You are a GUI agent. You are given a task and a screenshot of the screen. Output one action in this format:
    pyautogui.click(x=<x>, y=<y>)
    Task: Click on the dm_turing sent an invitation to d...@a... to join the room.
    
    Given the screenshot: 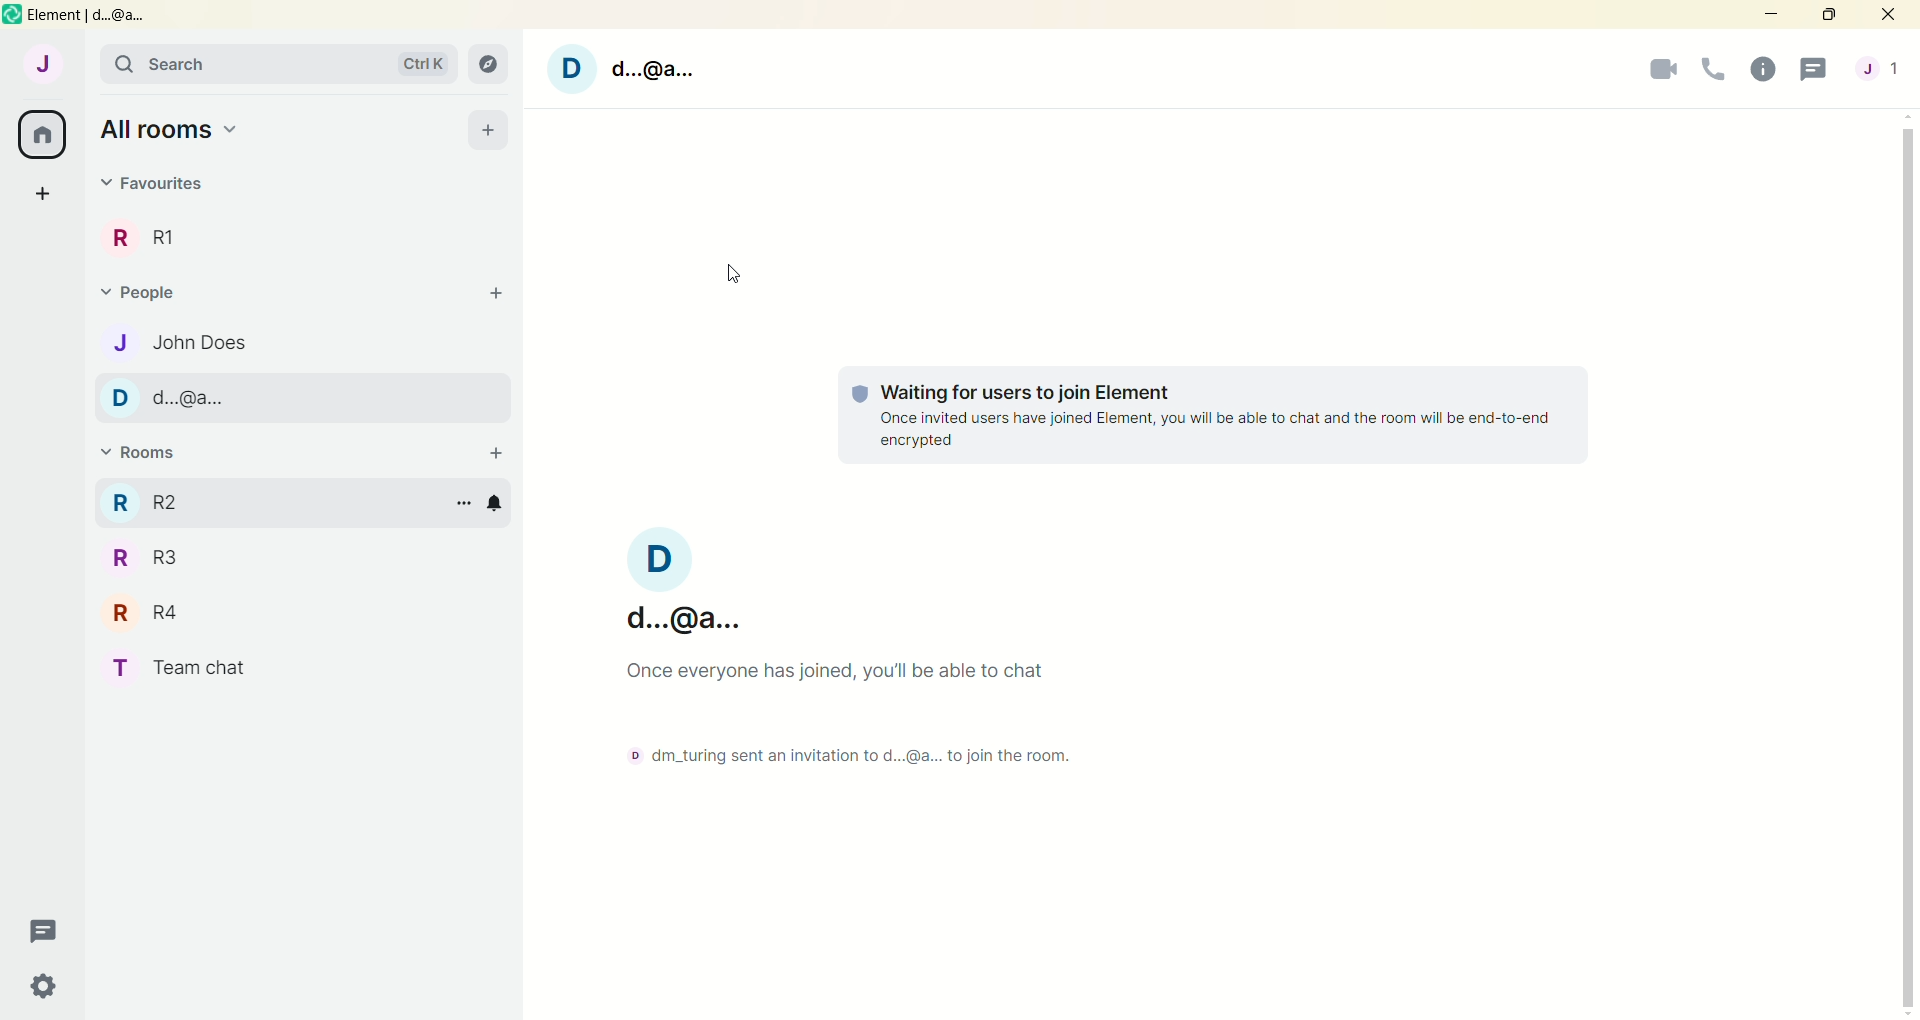 What is the action you would take?
    pyautogui.click(x=828, y=755)
    